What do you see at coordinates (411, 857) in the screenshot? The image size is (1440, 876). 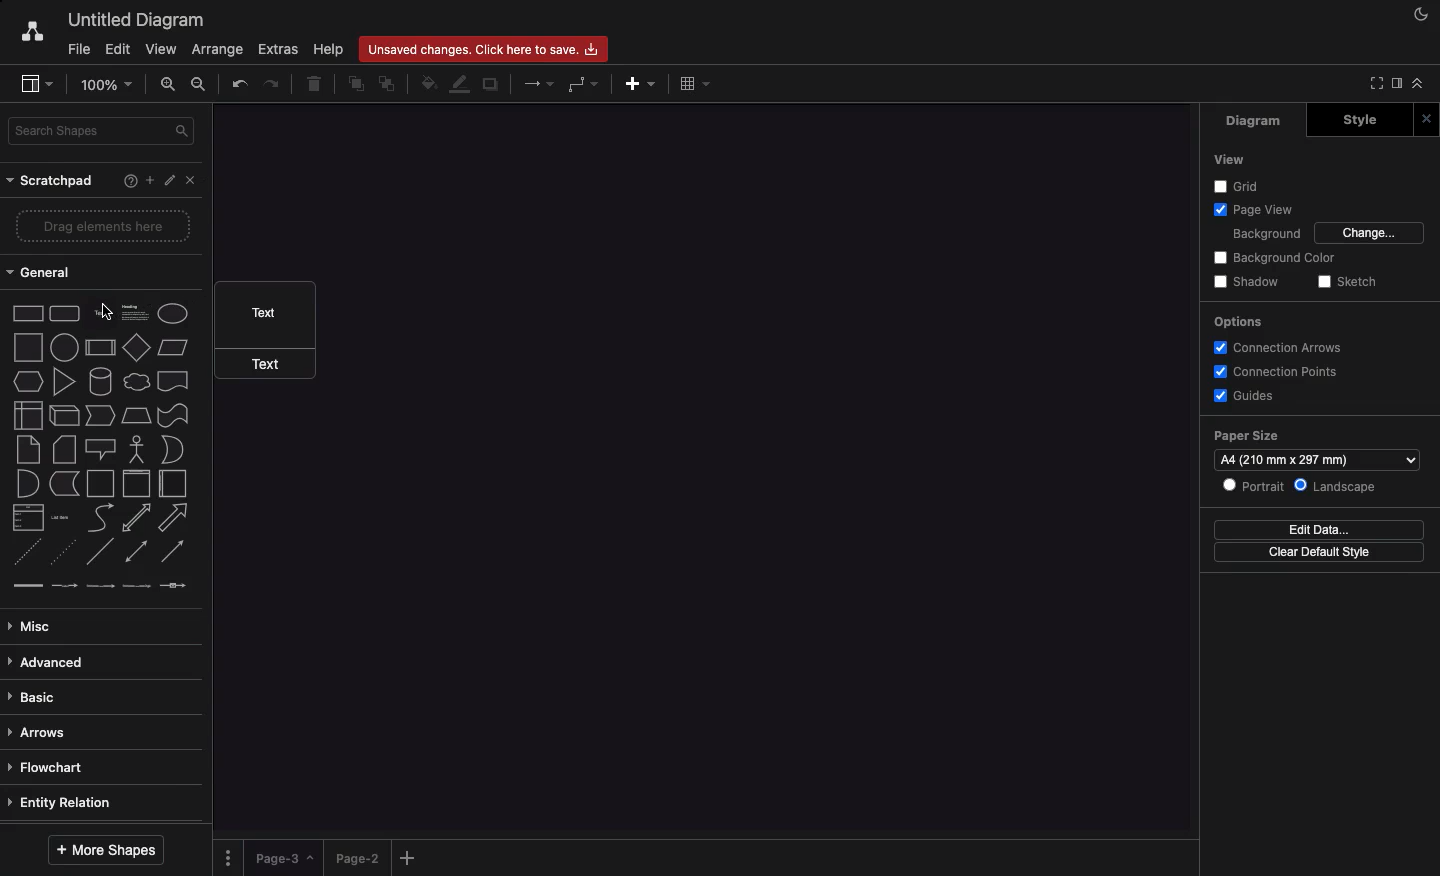 I see `Add` at bounding box center [411, 857].